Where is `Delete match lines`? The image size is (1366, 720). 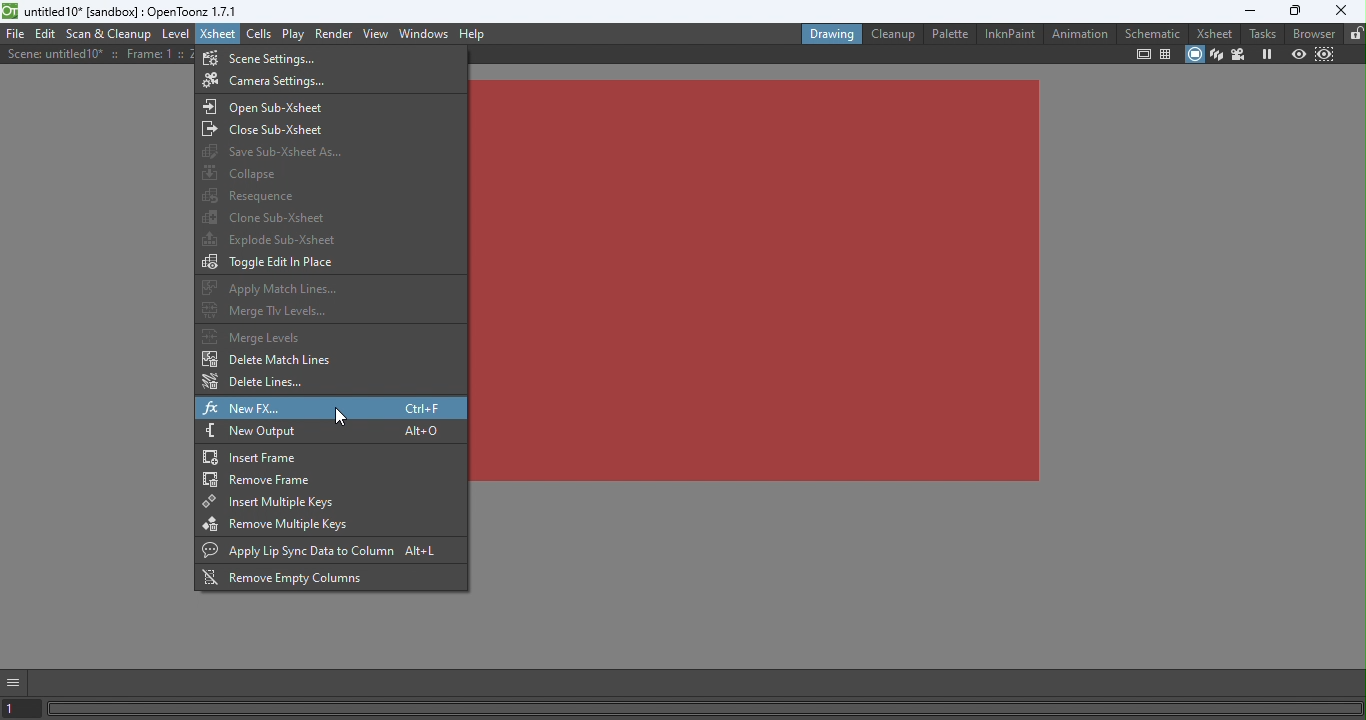
Delete match lines is located at coordinates (271, 361).